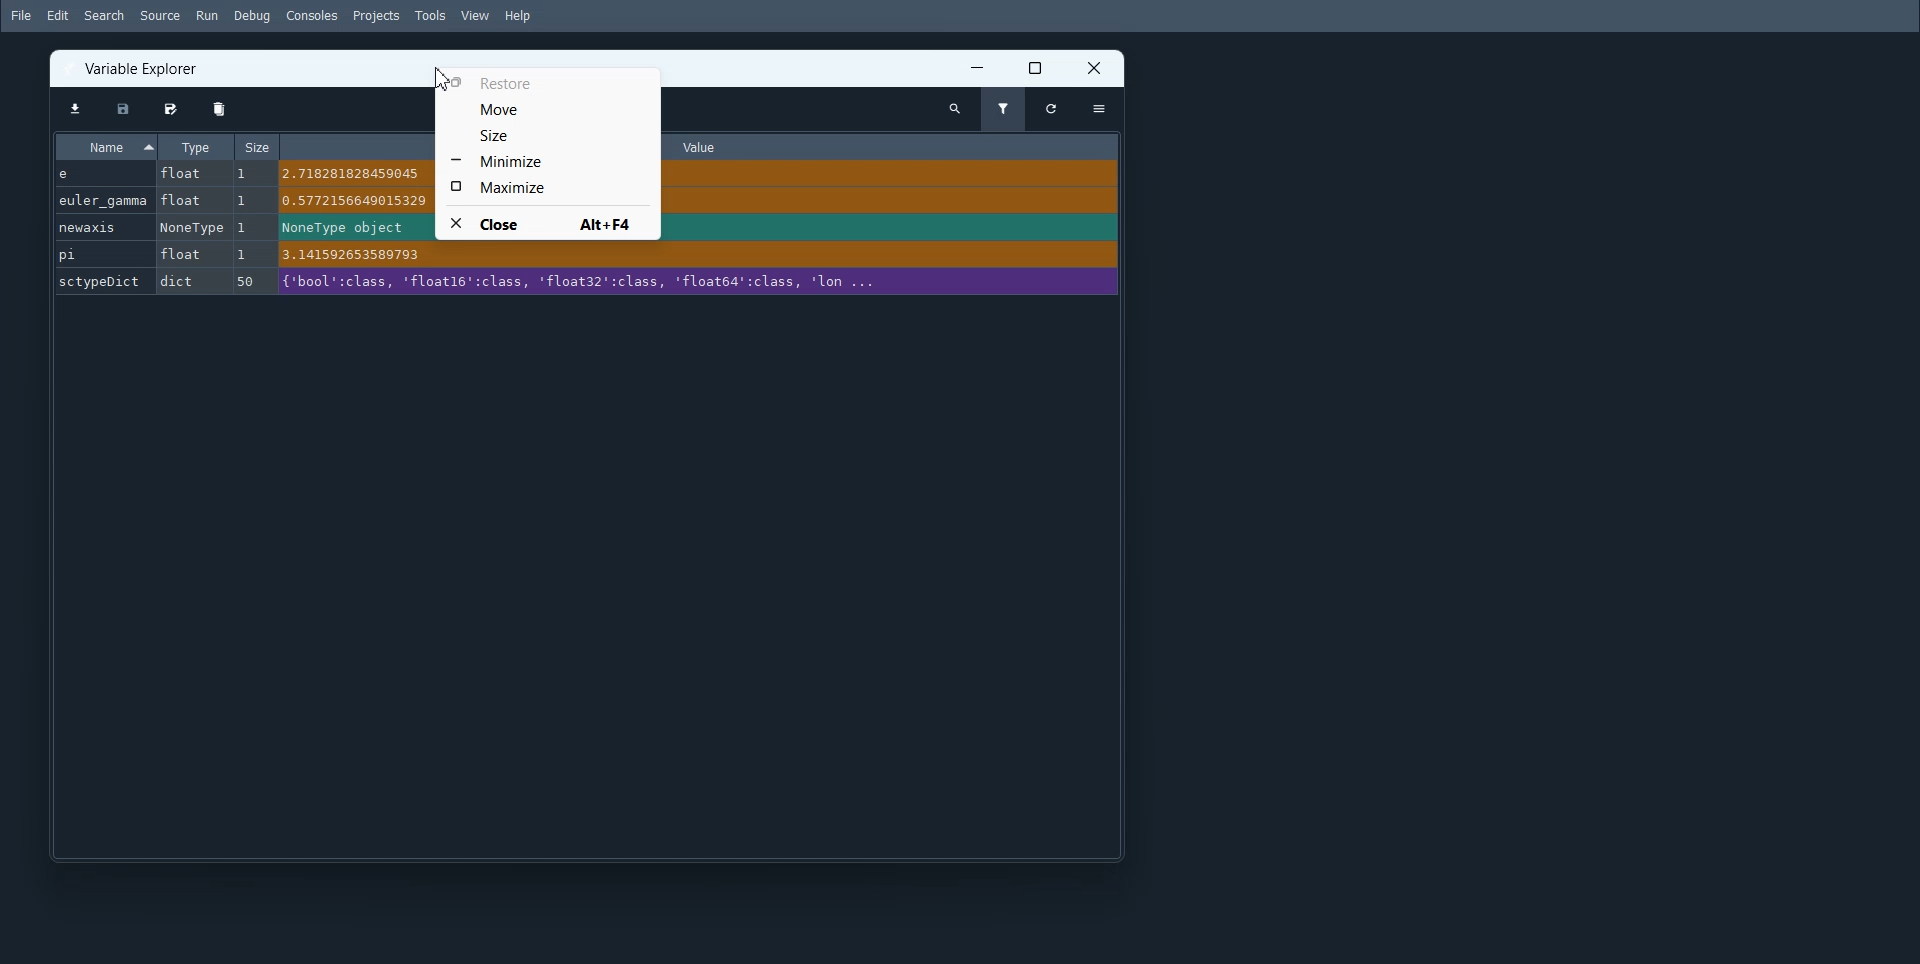  What do you see at coordinates (578, 281) in the screenshot?
I see `('bool':class, 'floatl6':class, 'float32':class, 'float64':class, 'lon ...` at bounding box center [578, 281].